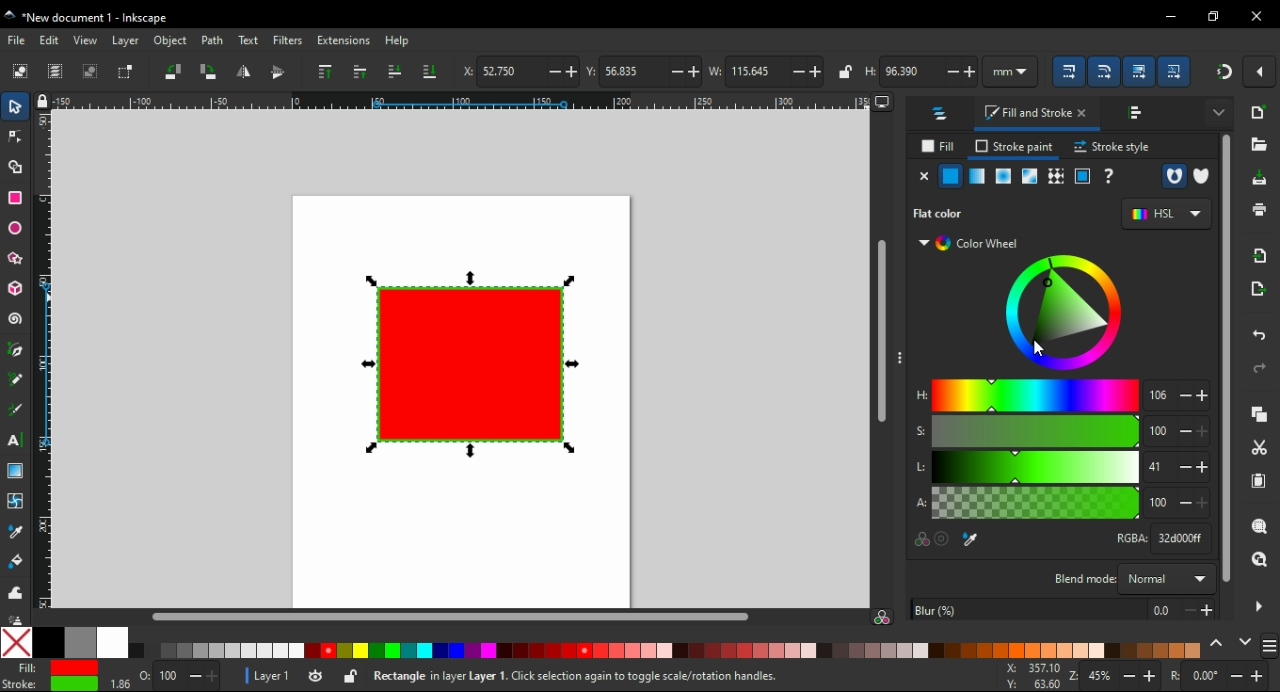  What do you see at coordinates (1101, 677) in the screenshot?
I see `45` at bounding box center [1101, 677].